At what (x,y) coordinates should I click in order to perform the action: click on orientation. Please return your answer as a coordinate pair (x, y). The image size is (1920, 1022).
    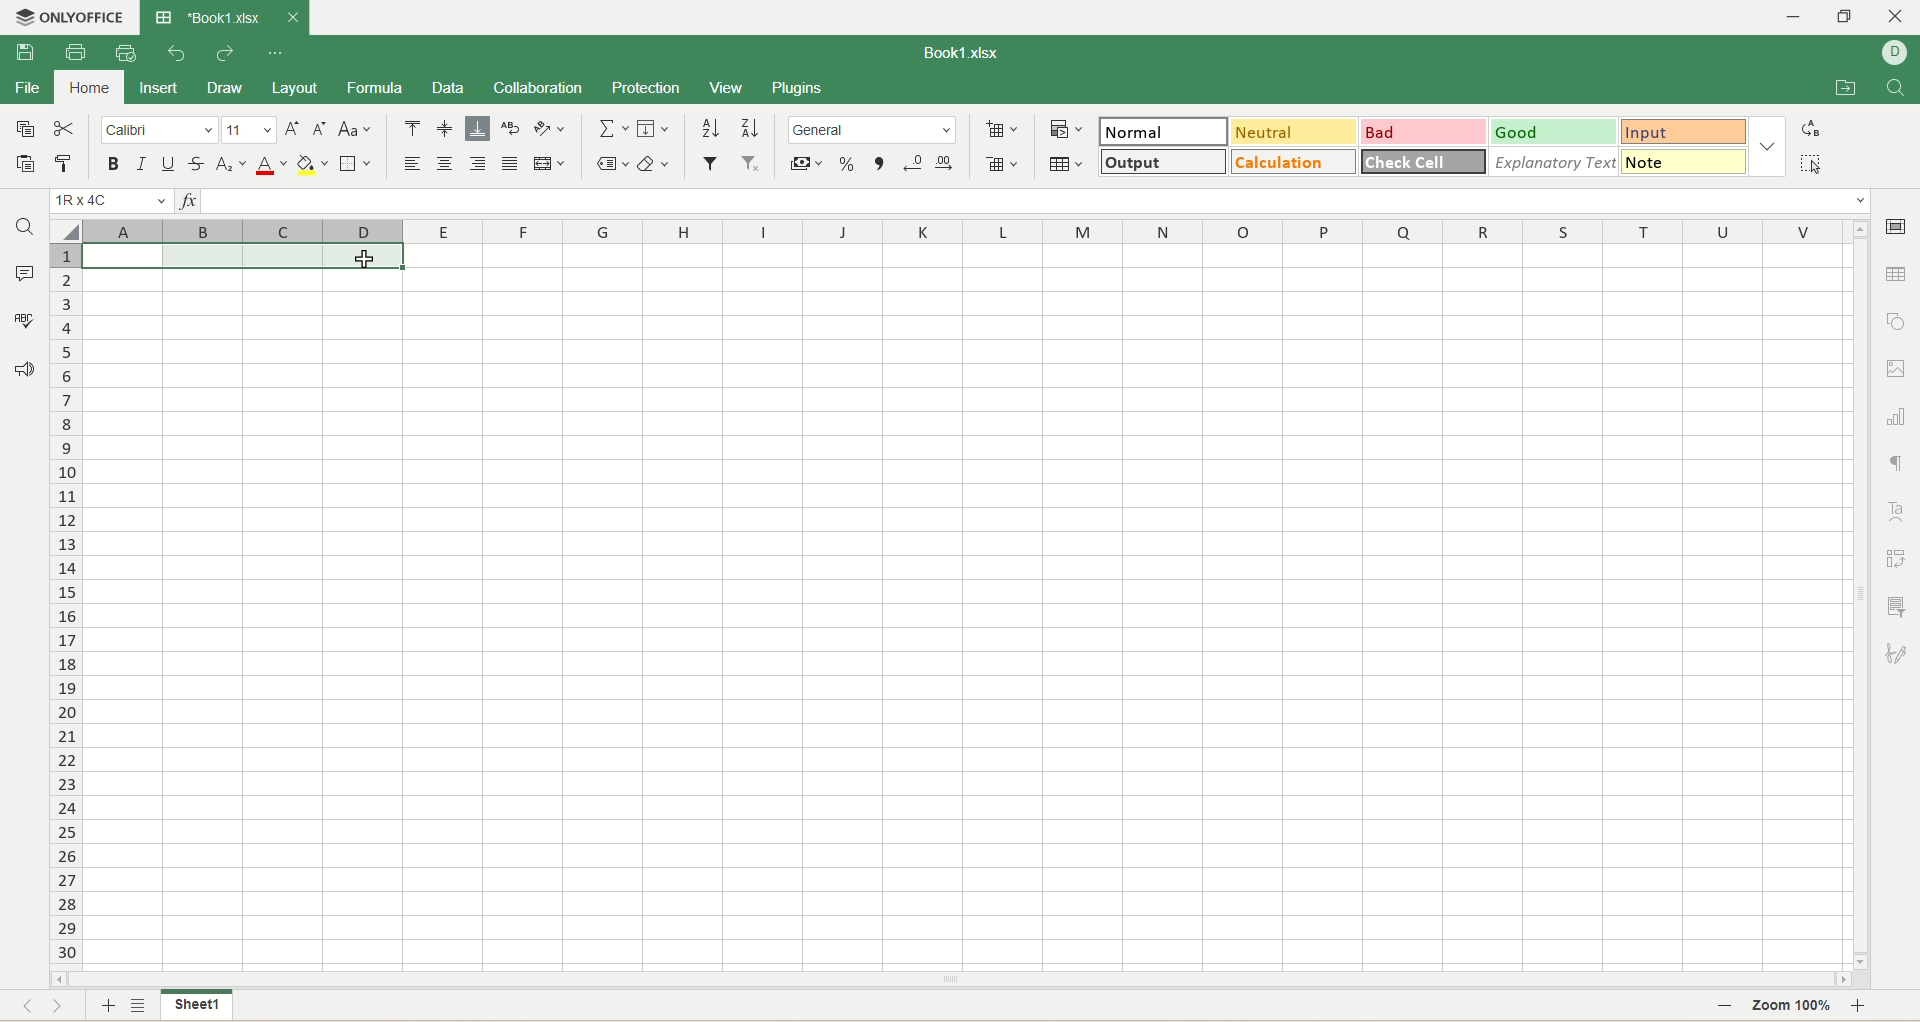
    Looking at the image, I should click on (547, 128).